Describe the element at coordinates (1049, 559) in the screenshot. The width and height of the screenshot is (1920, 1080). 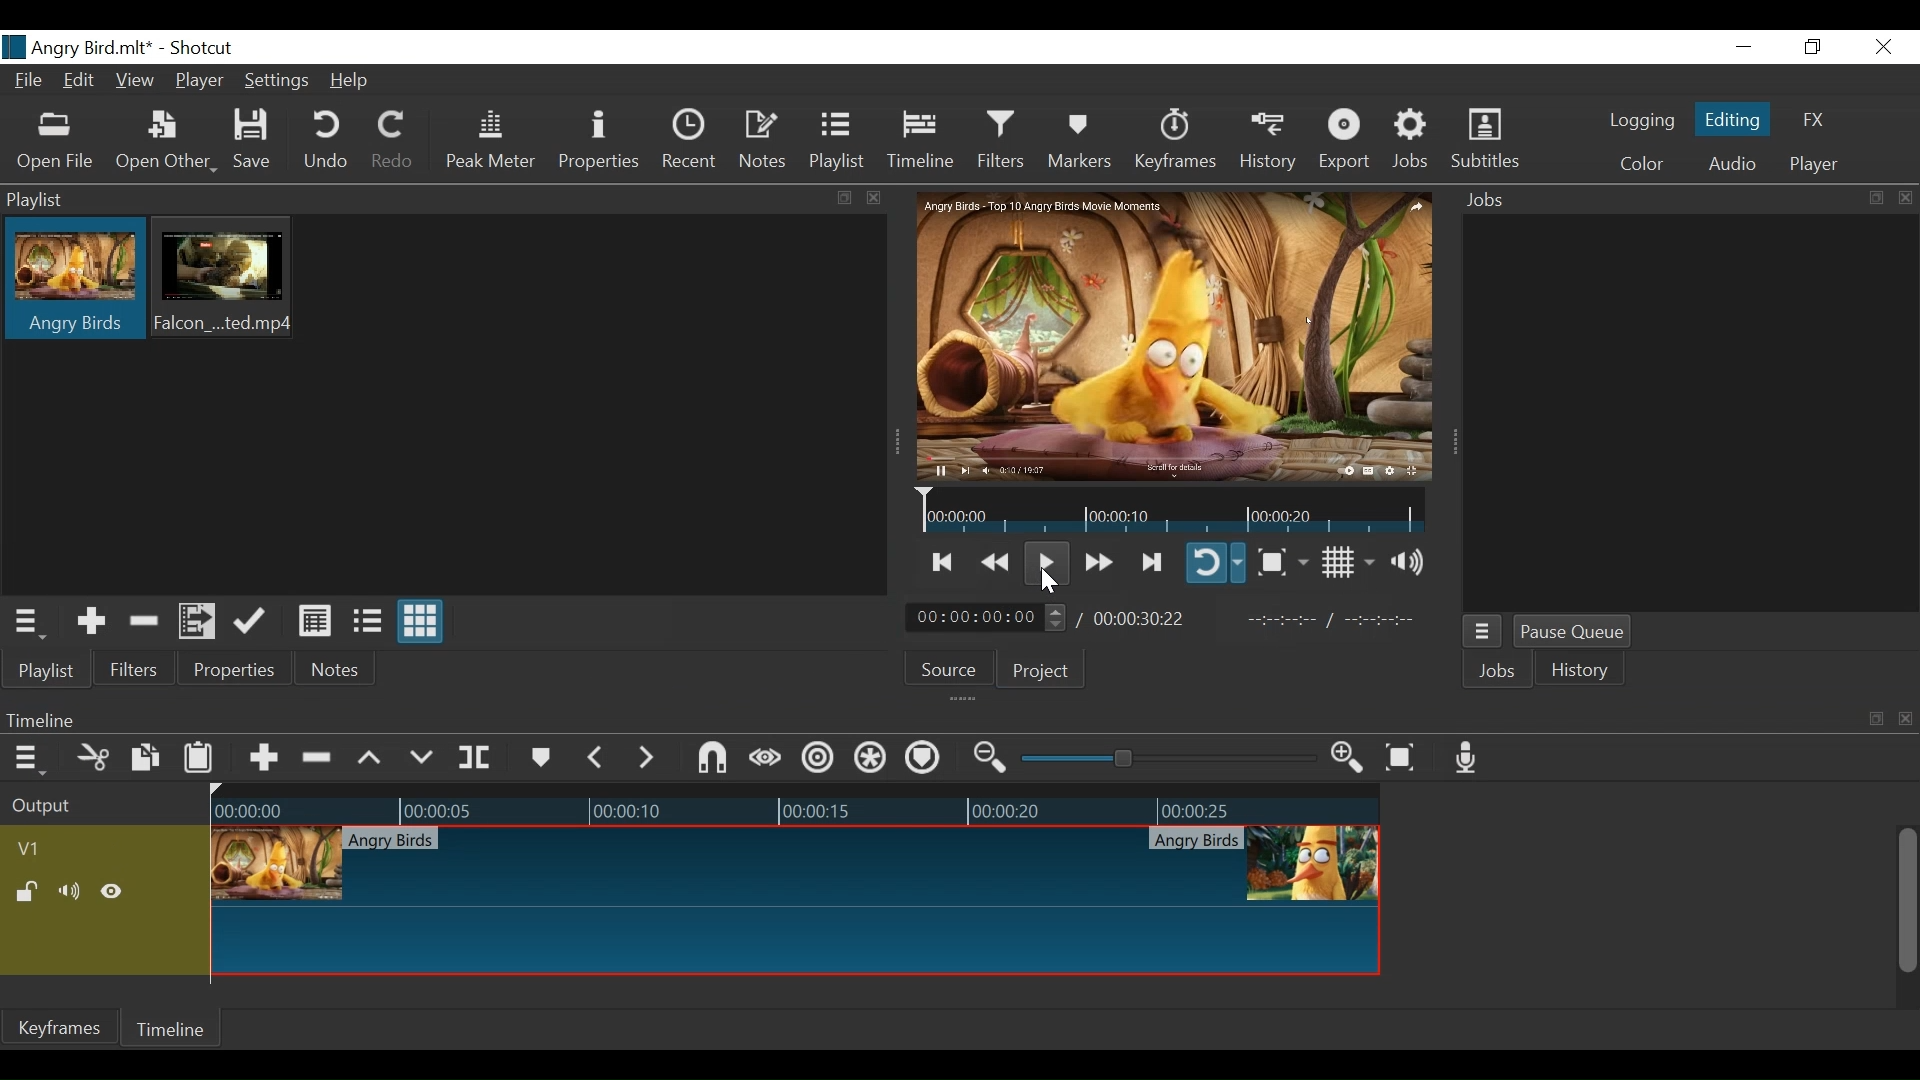
I see `Toggle play or pause` at that location.